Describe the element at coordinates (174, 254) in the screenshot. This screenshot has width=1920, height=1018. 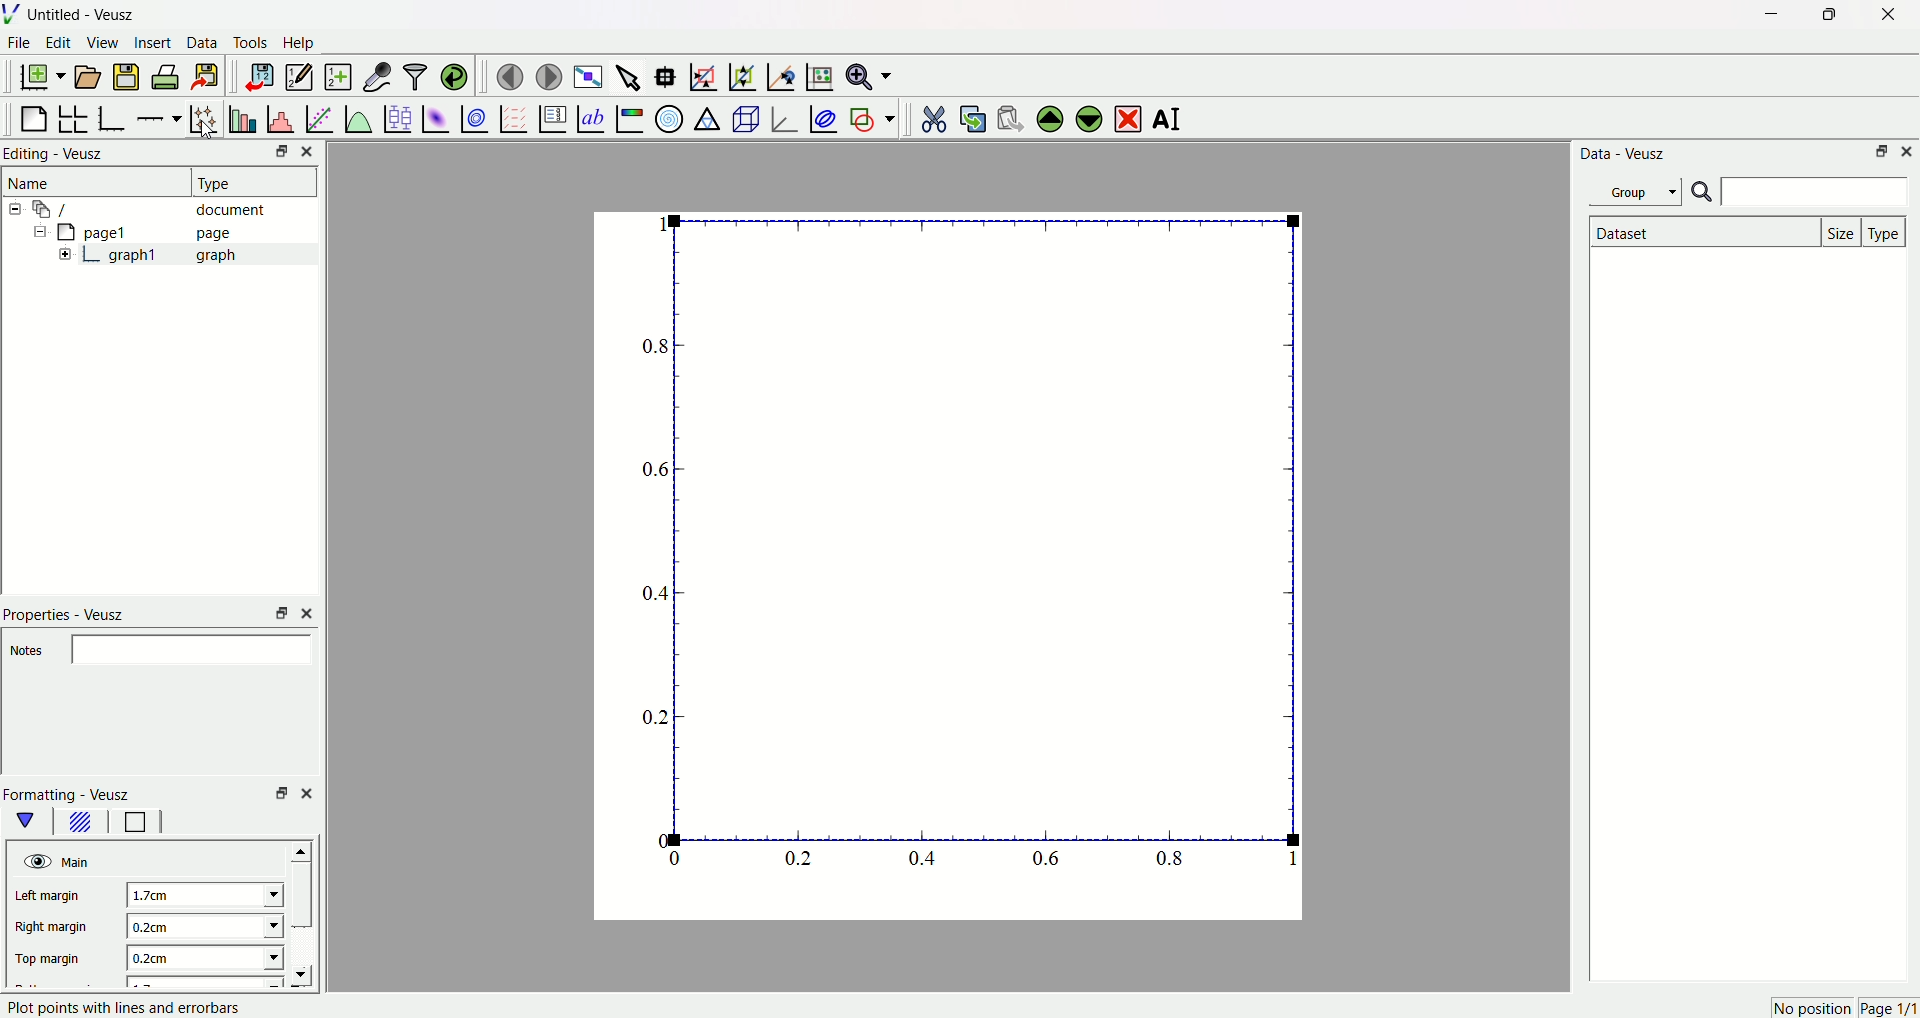
I see `graph1 graph` at that location.